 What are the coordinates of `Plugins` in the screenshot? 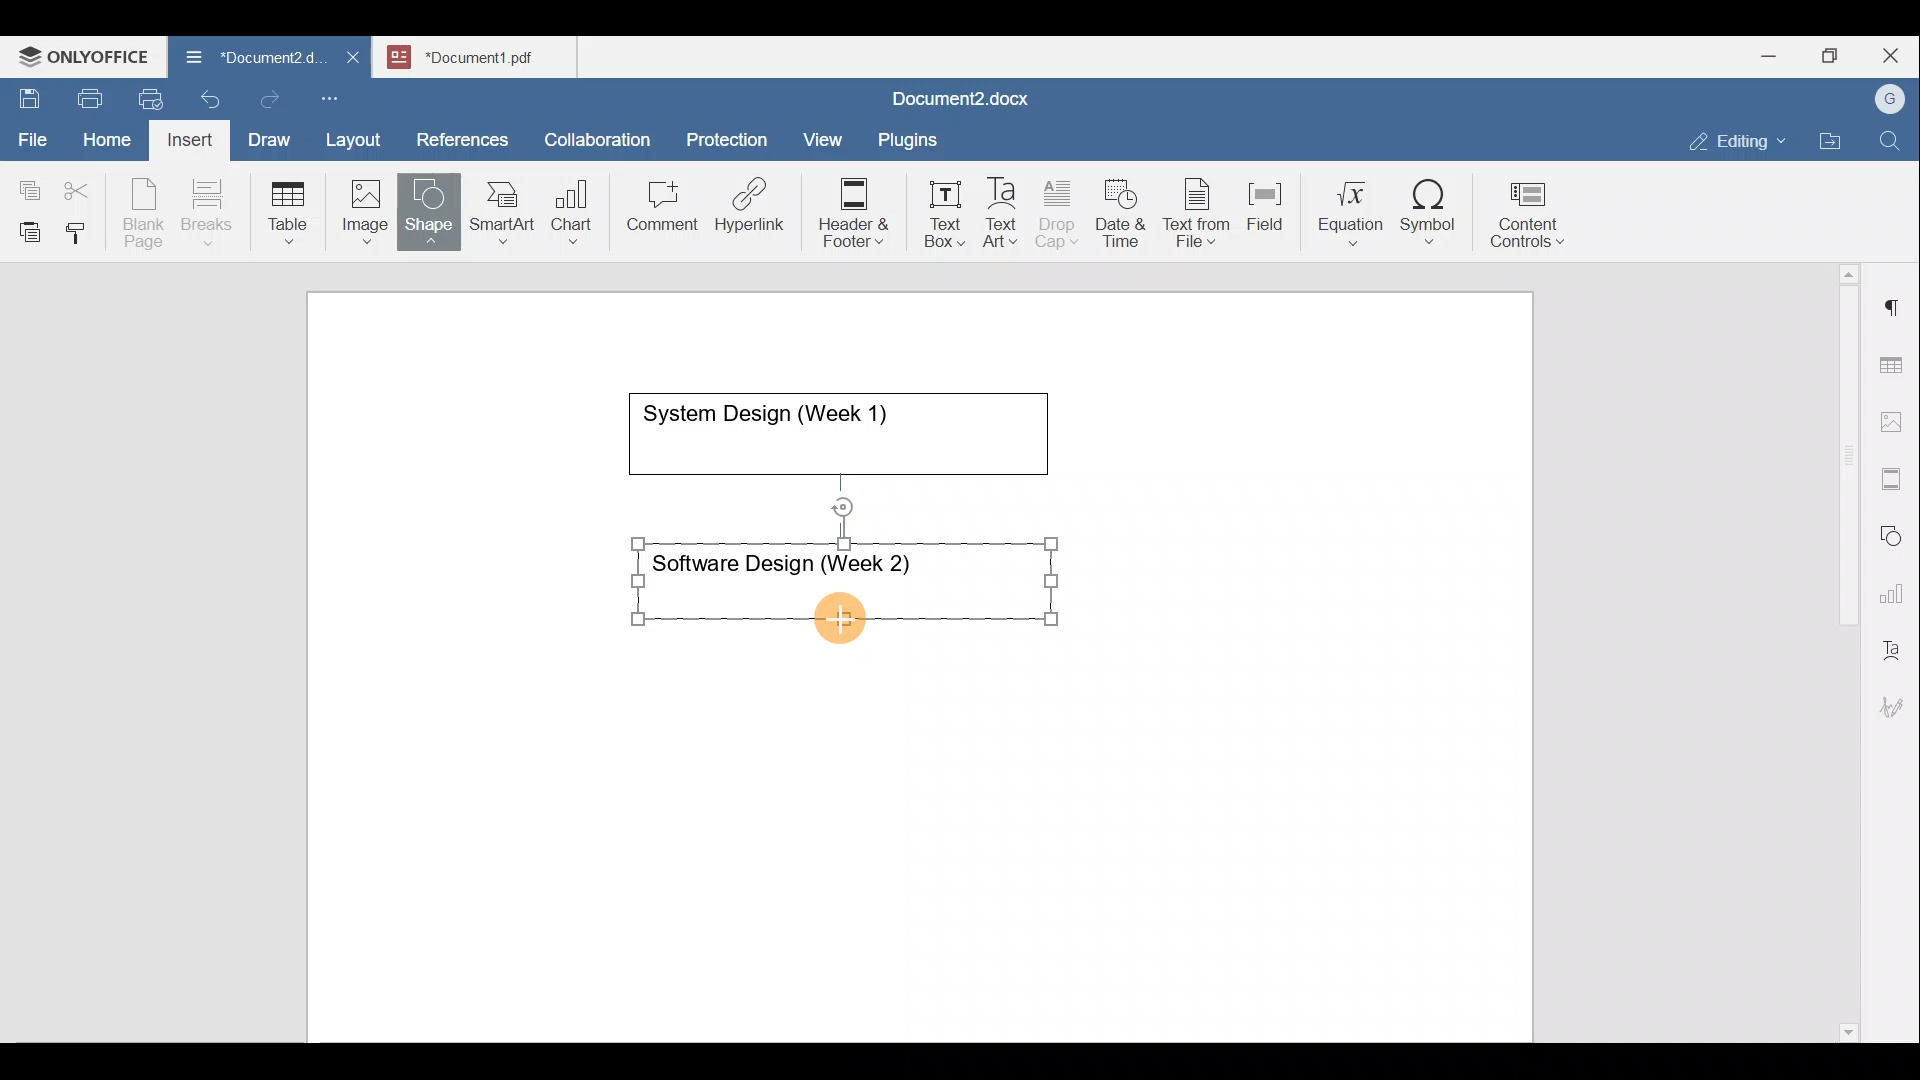 It's located at (914, 137).